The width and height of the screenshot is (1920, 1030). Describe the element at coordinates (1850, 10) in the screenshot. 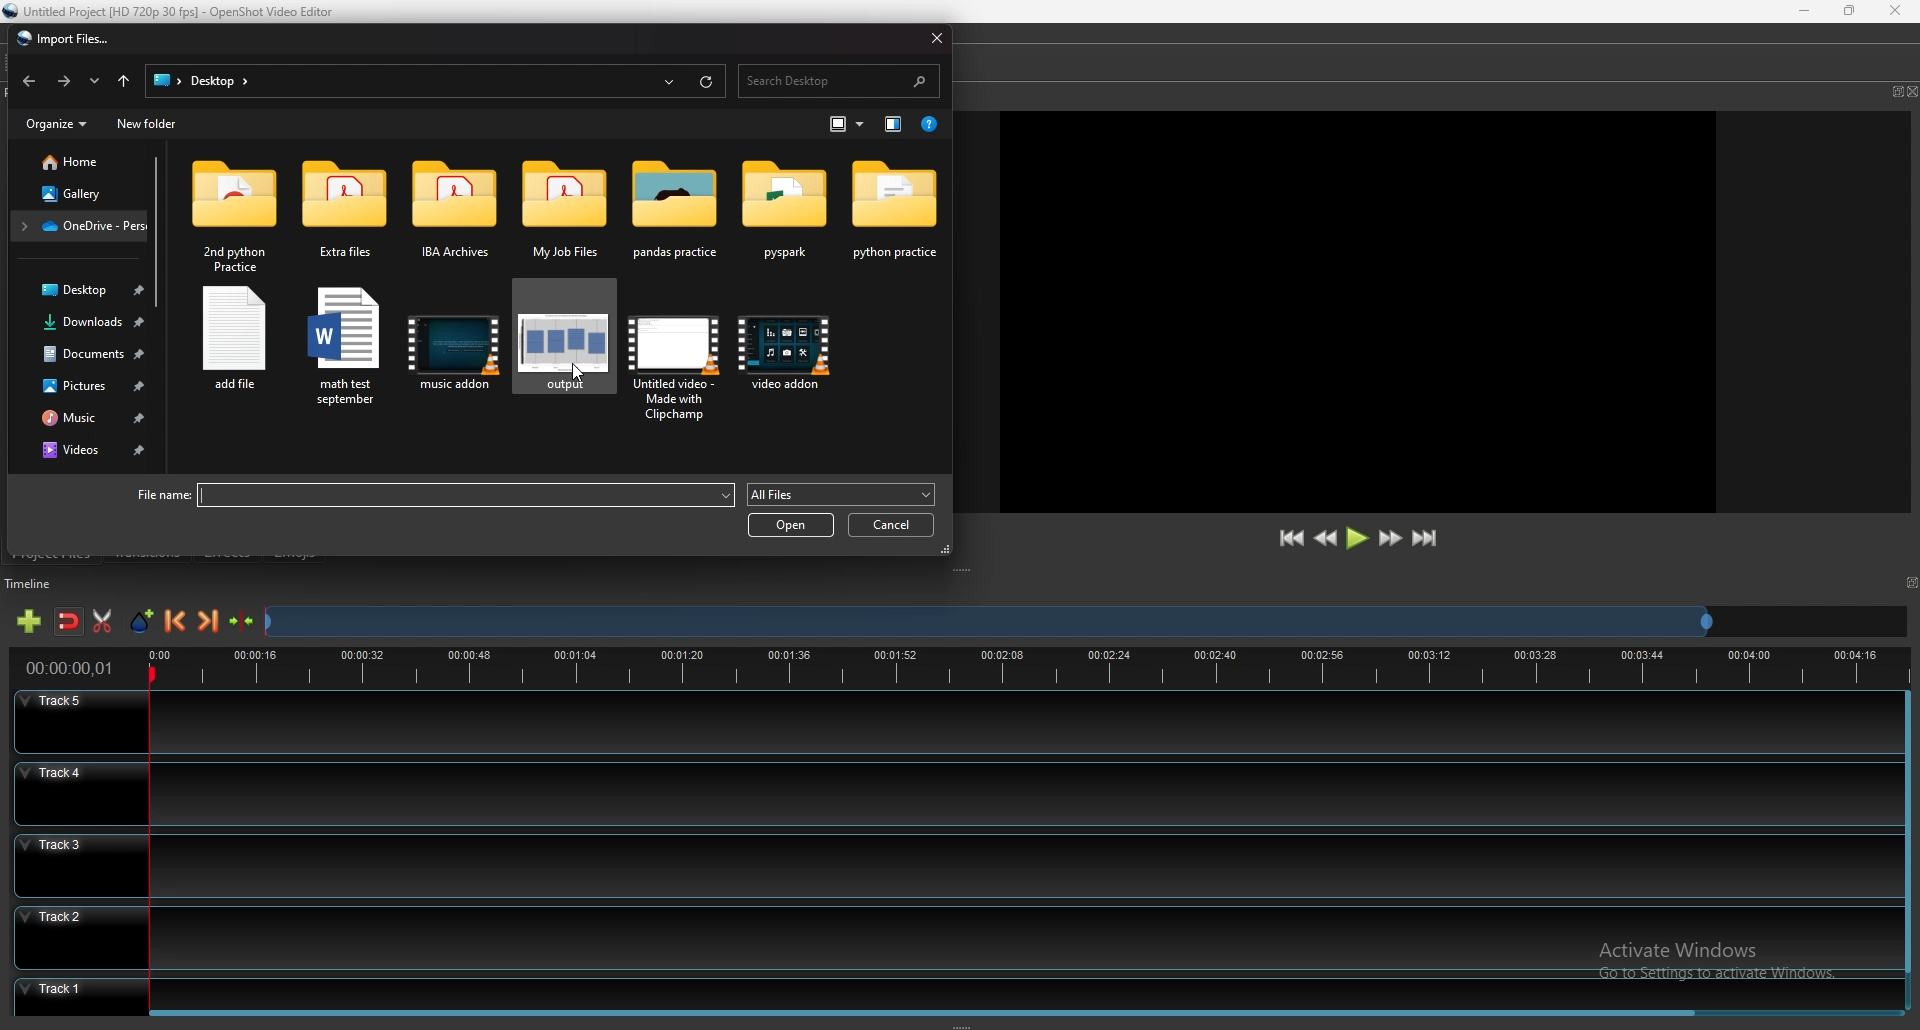

I see `resize` at that location.